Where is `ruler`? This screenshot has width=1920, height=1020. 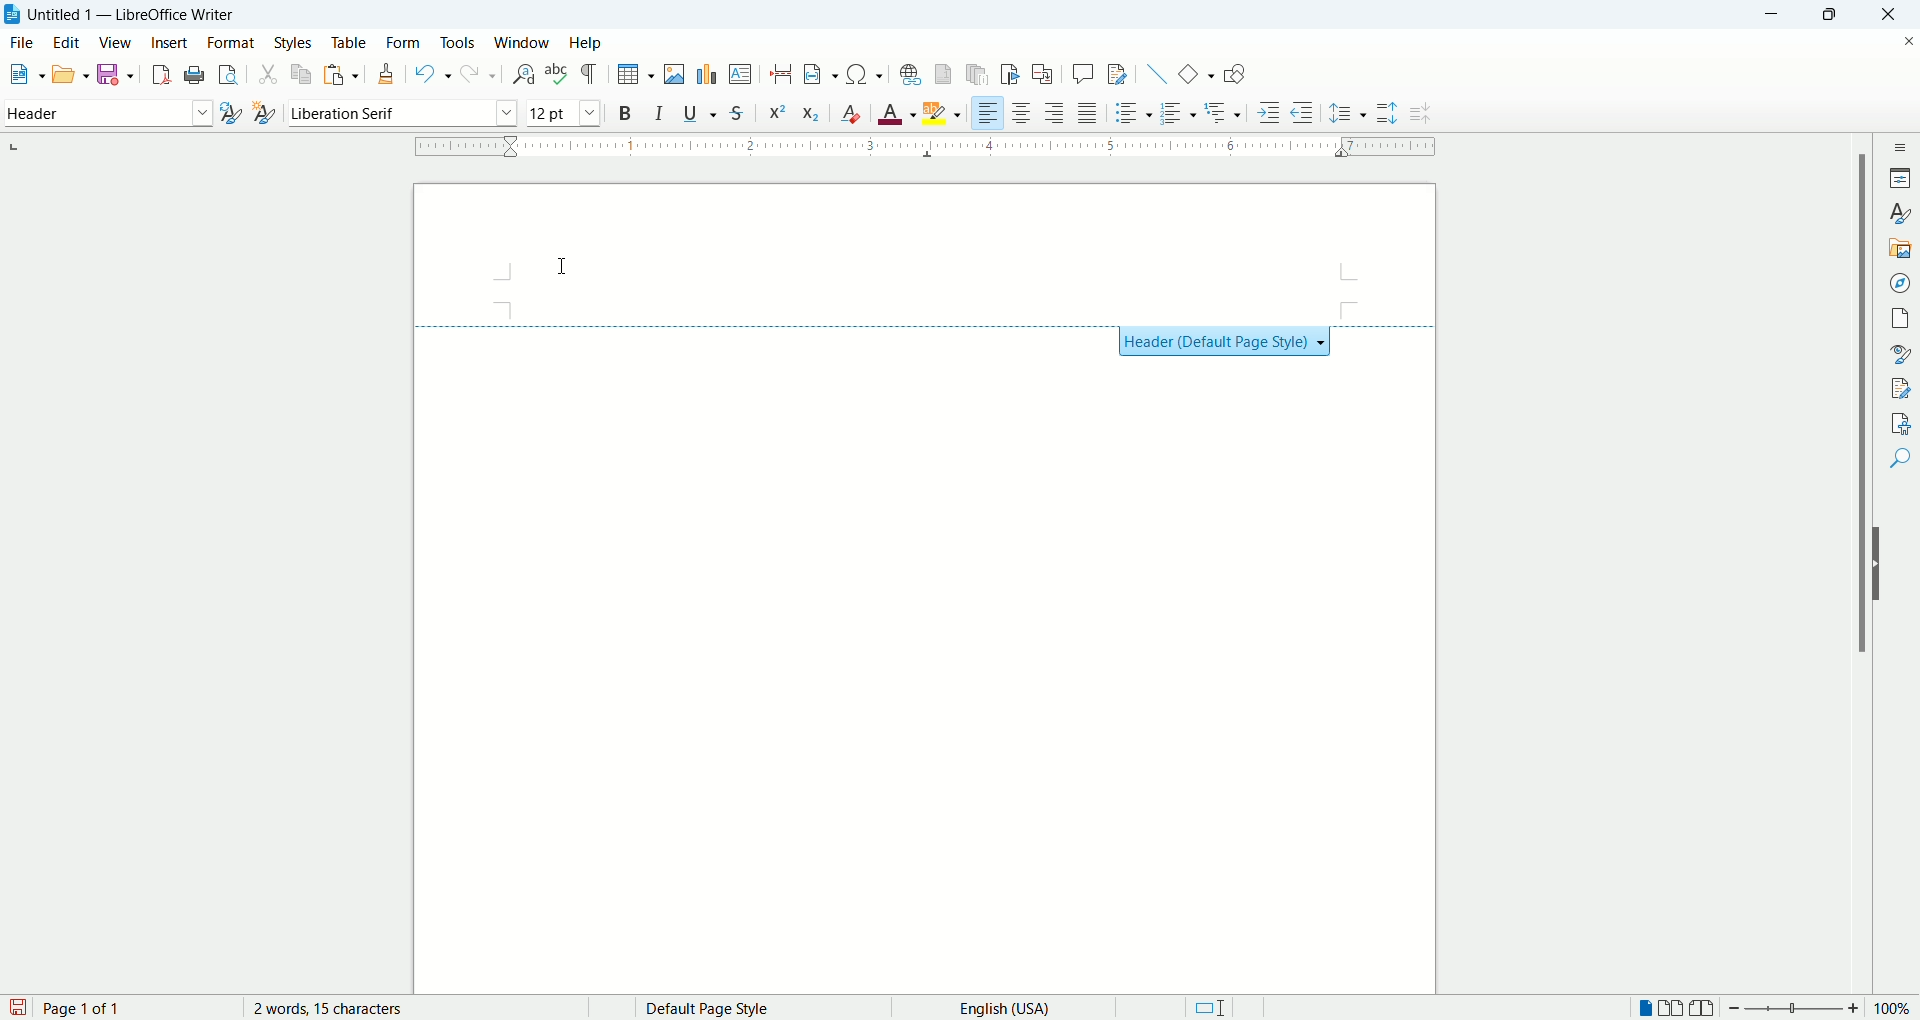 ruler is located at coordinates (917, 147).